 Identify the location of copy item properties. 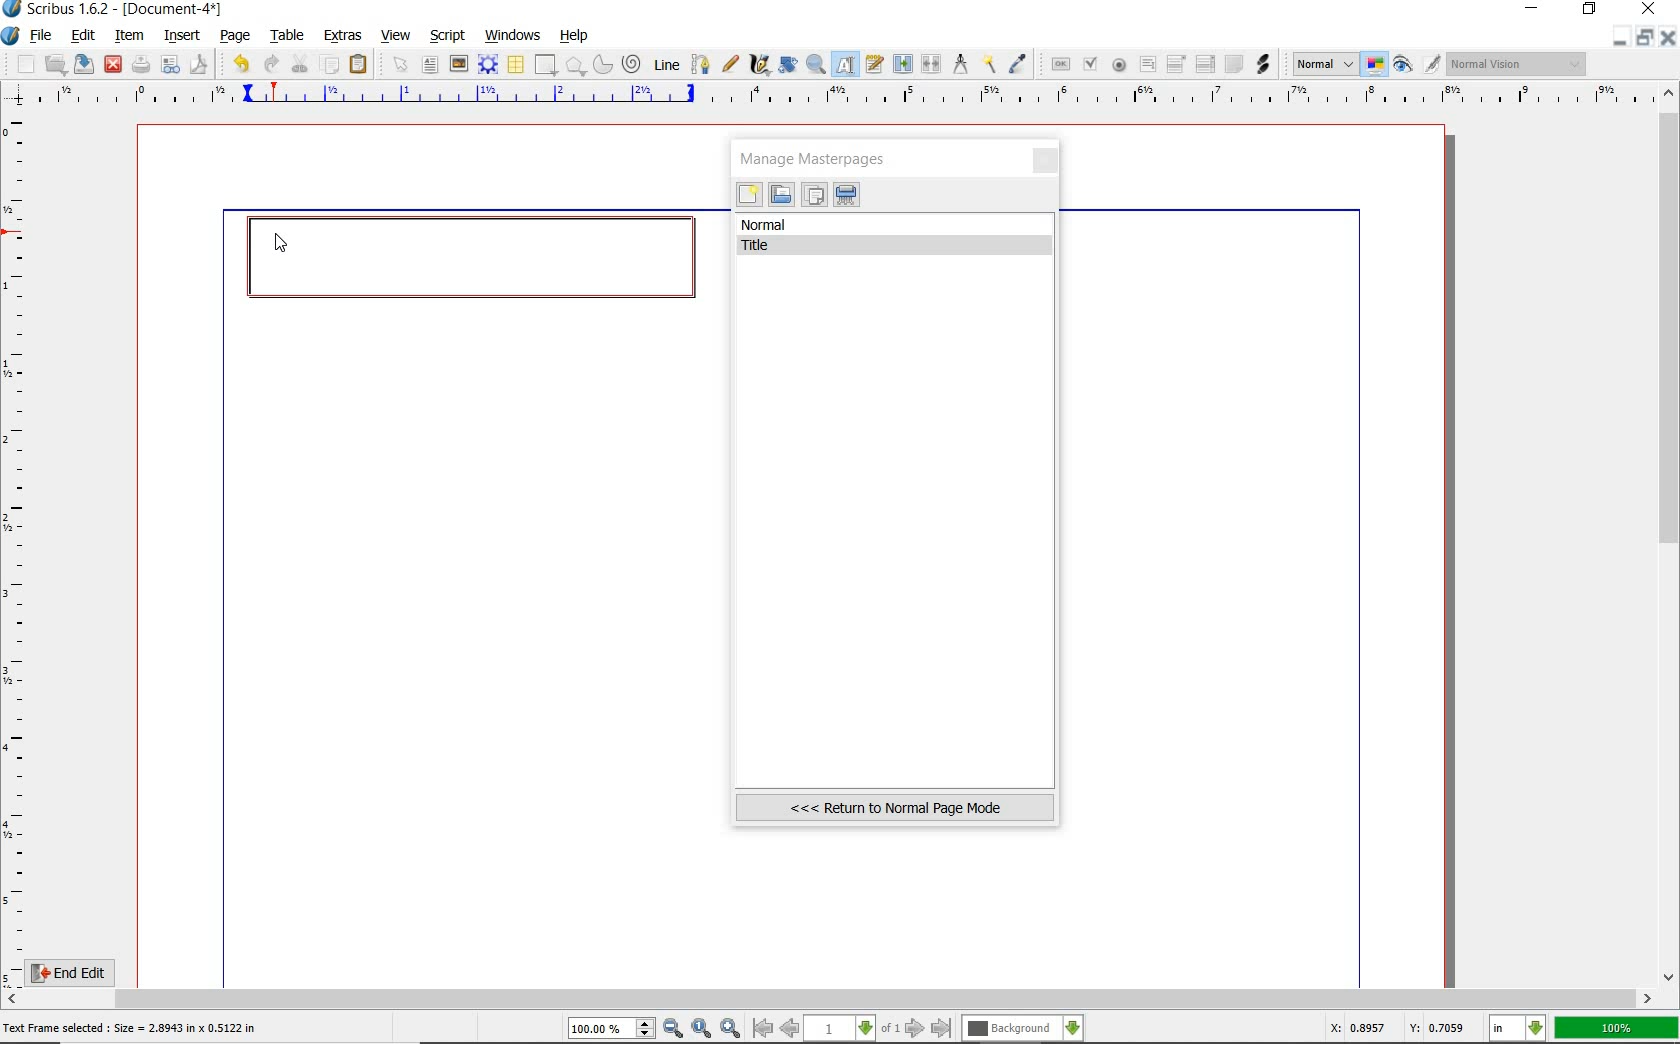
(991, 63).